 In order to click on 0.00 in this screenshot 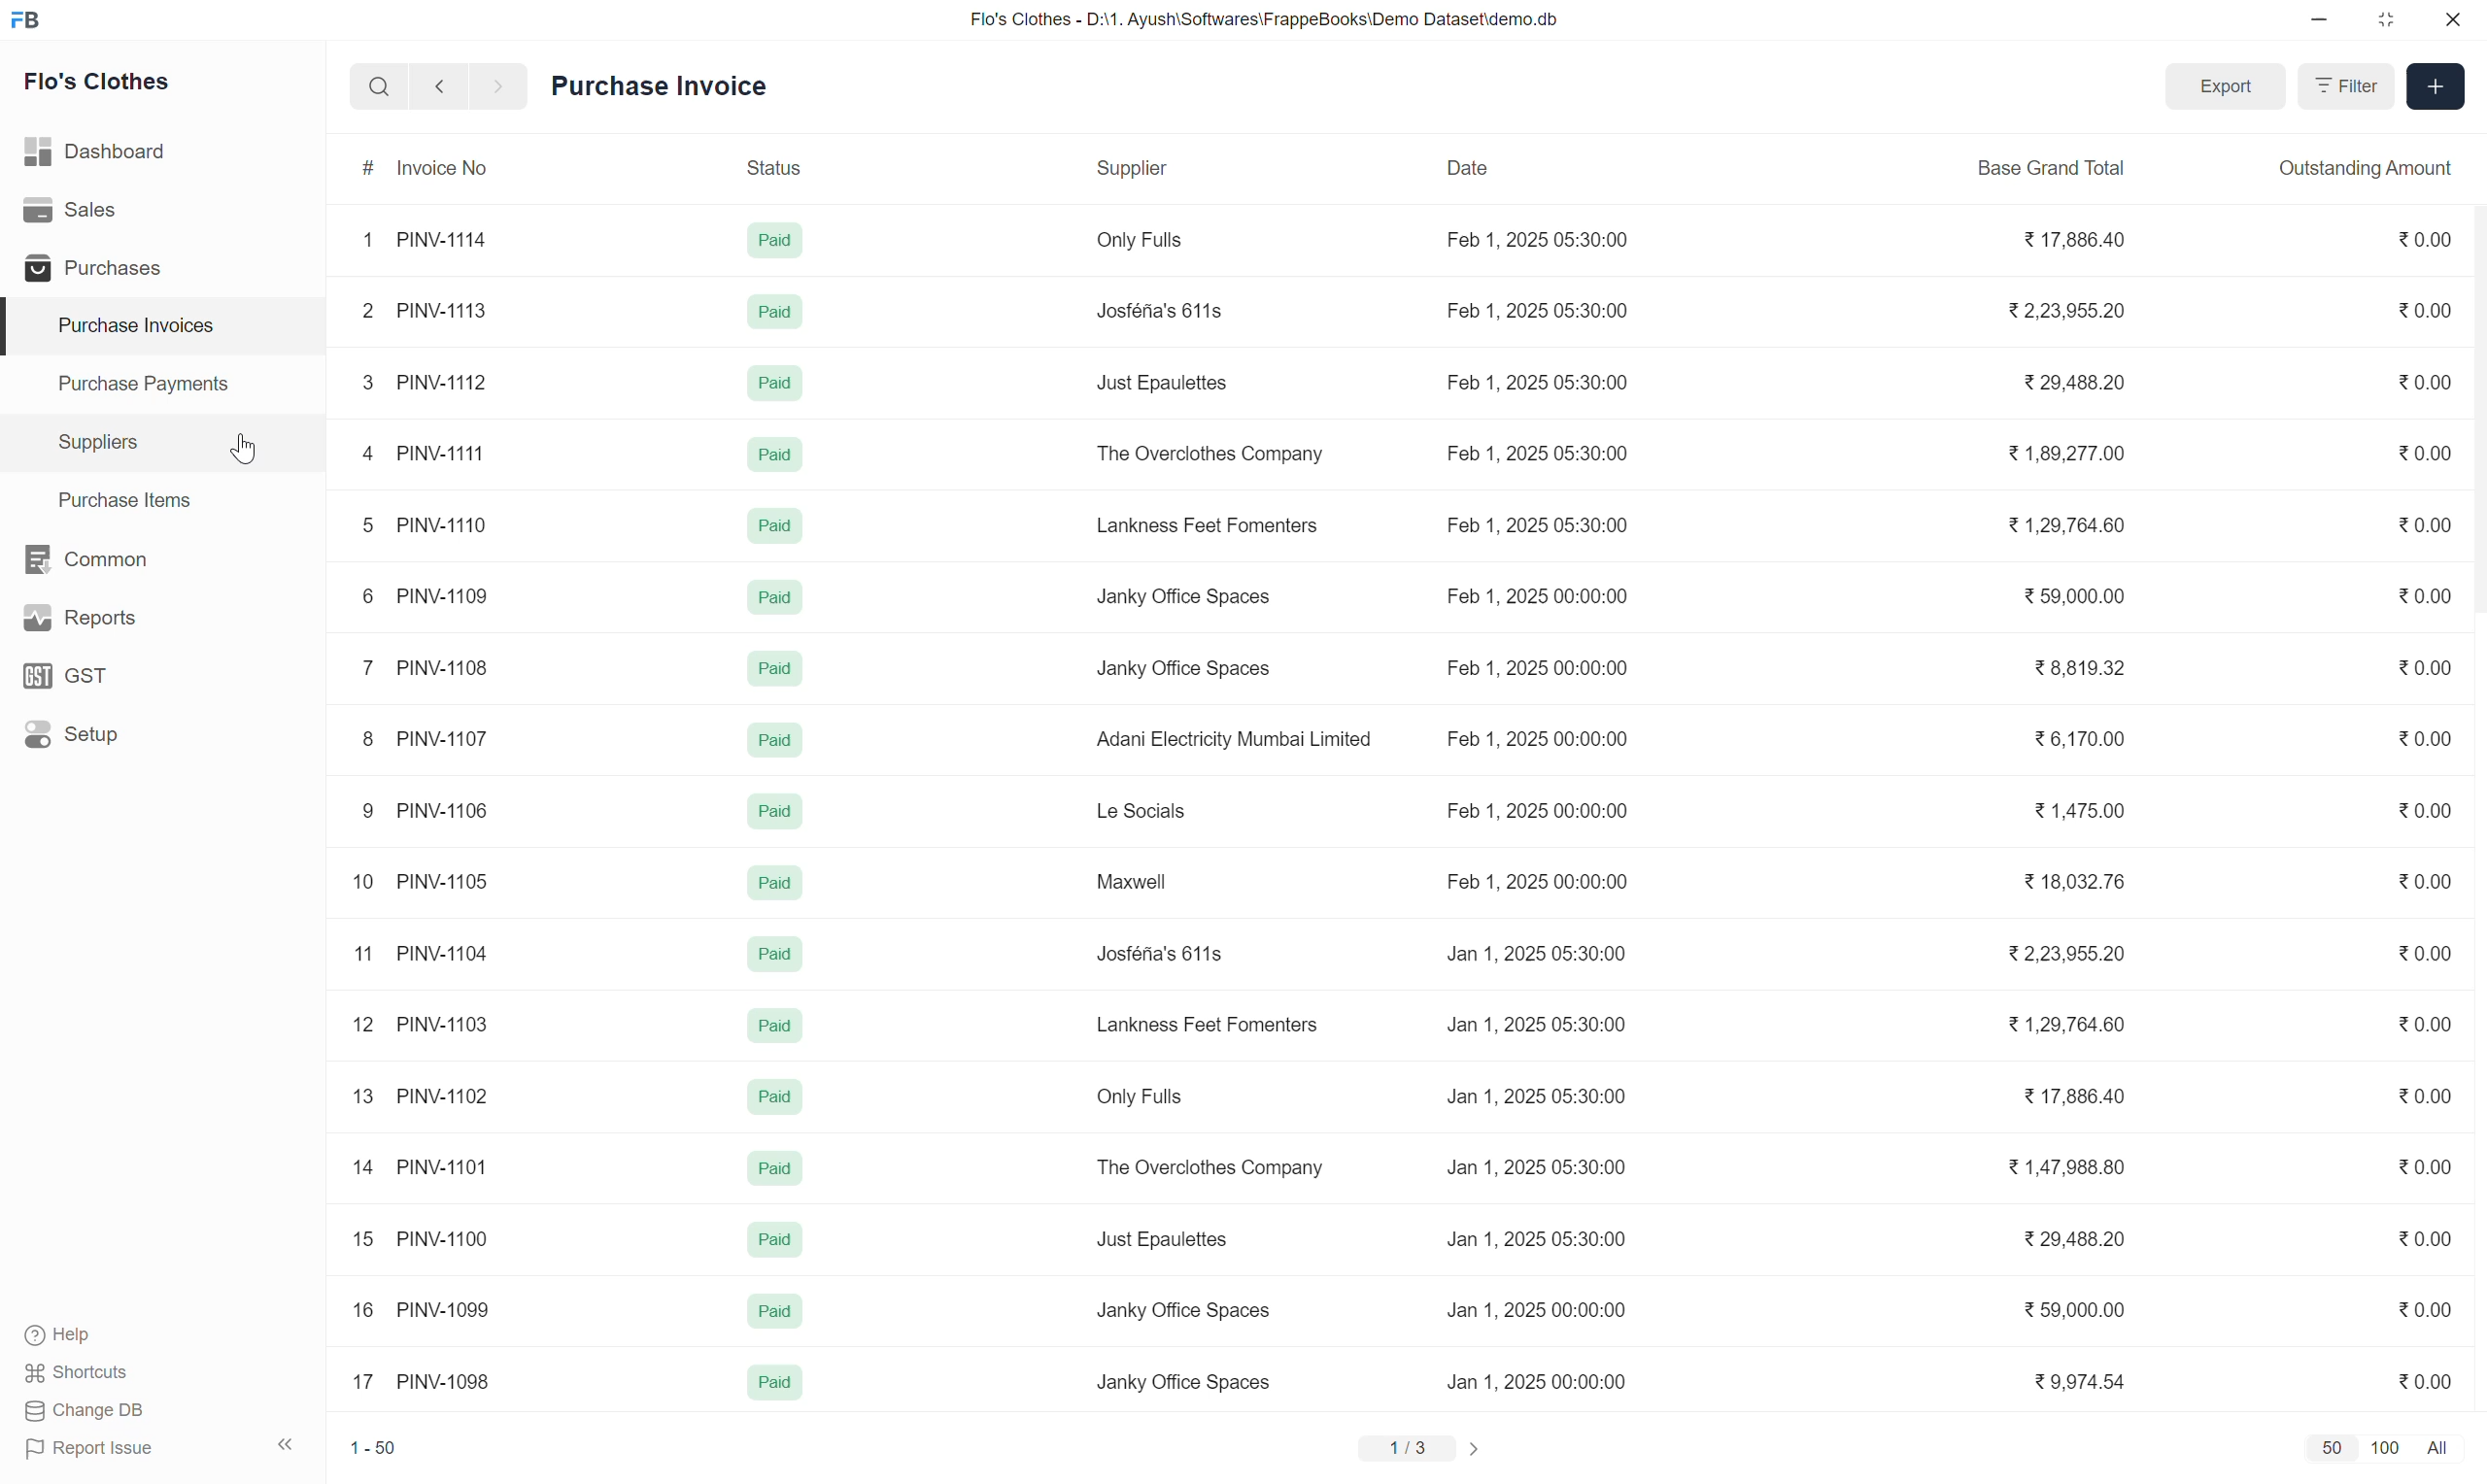, I will do `click(2424, 738)`.